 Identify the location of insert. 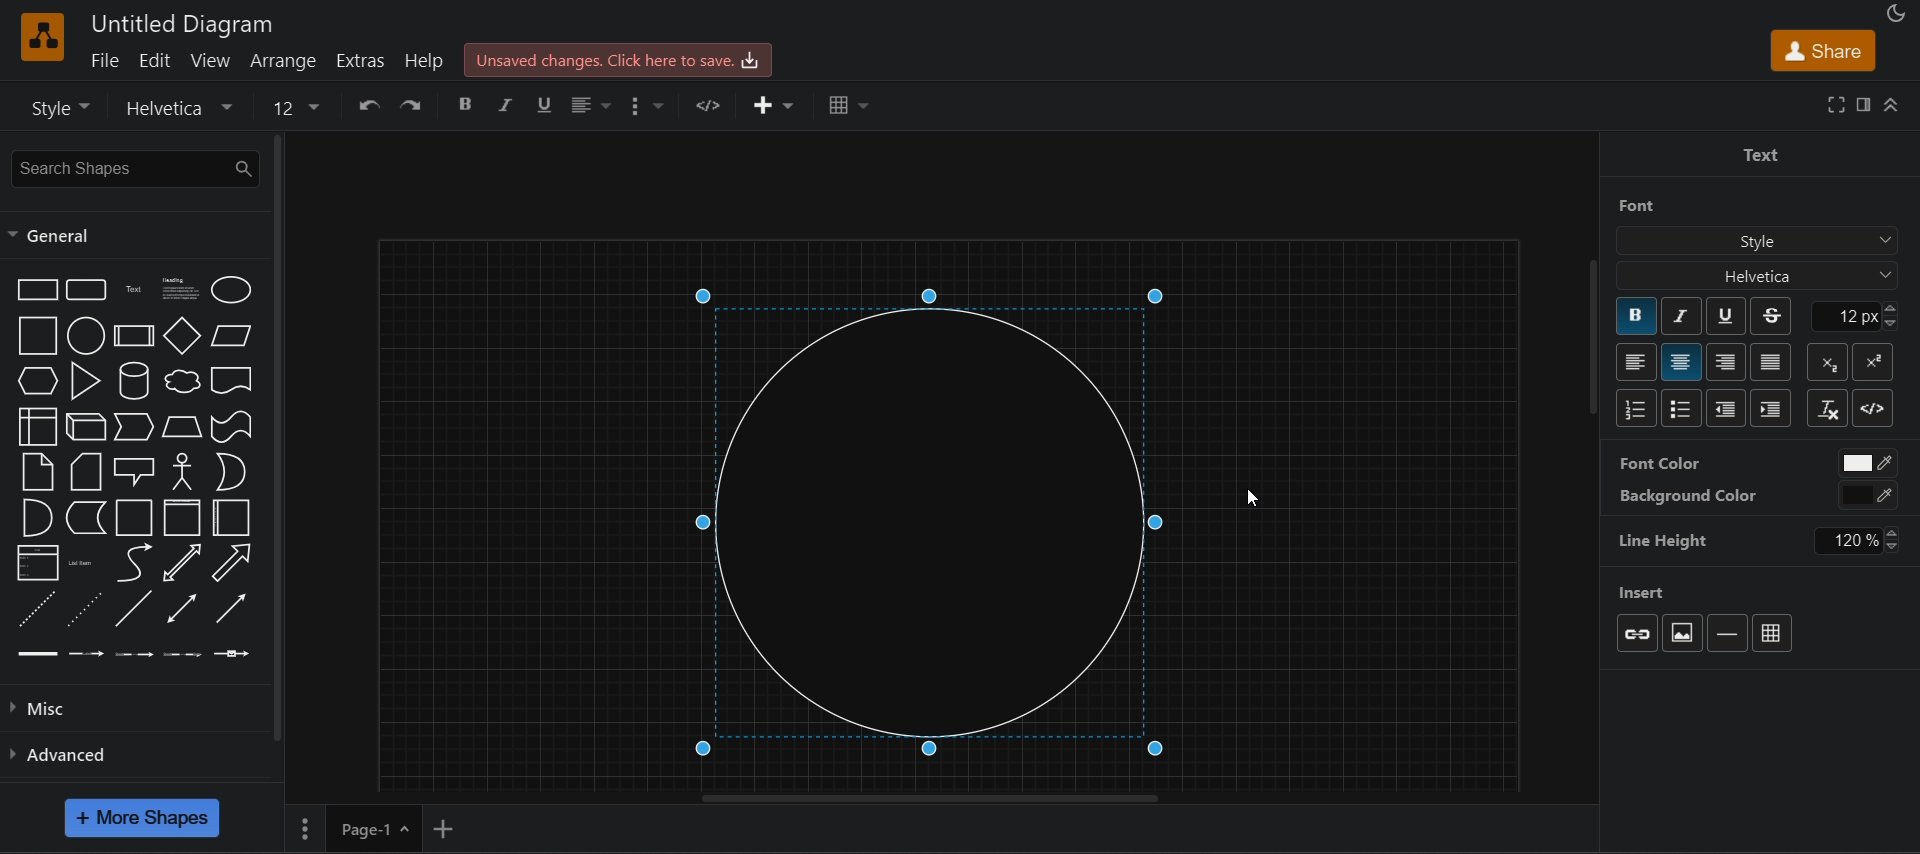
(1651, 589).